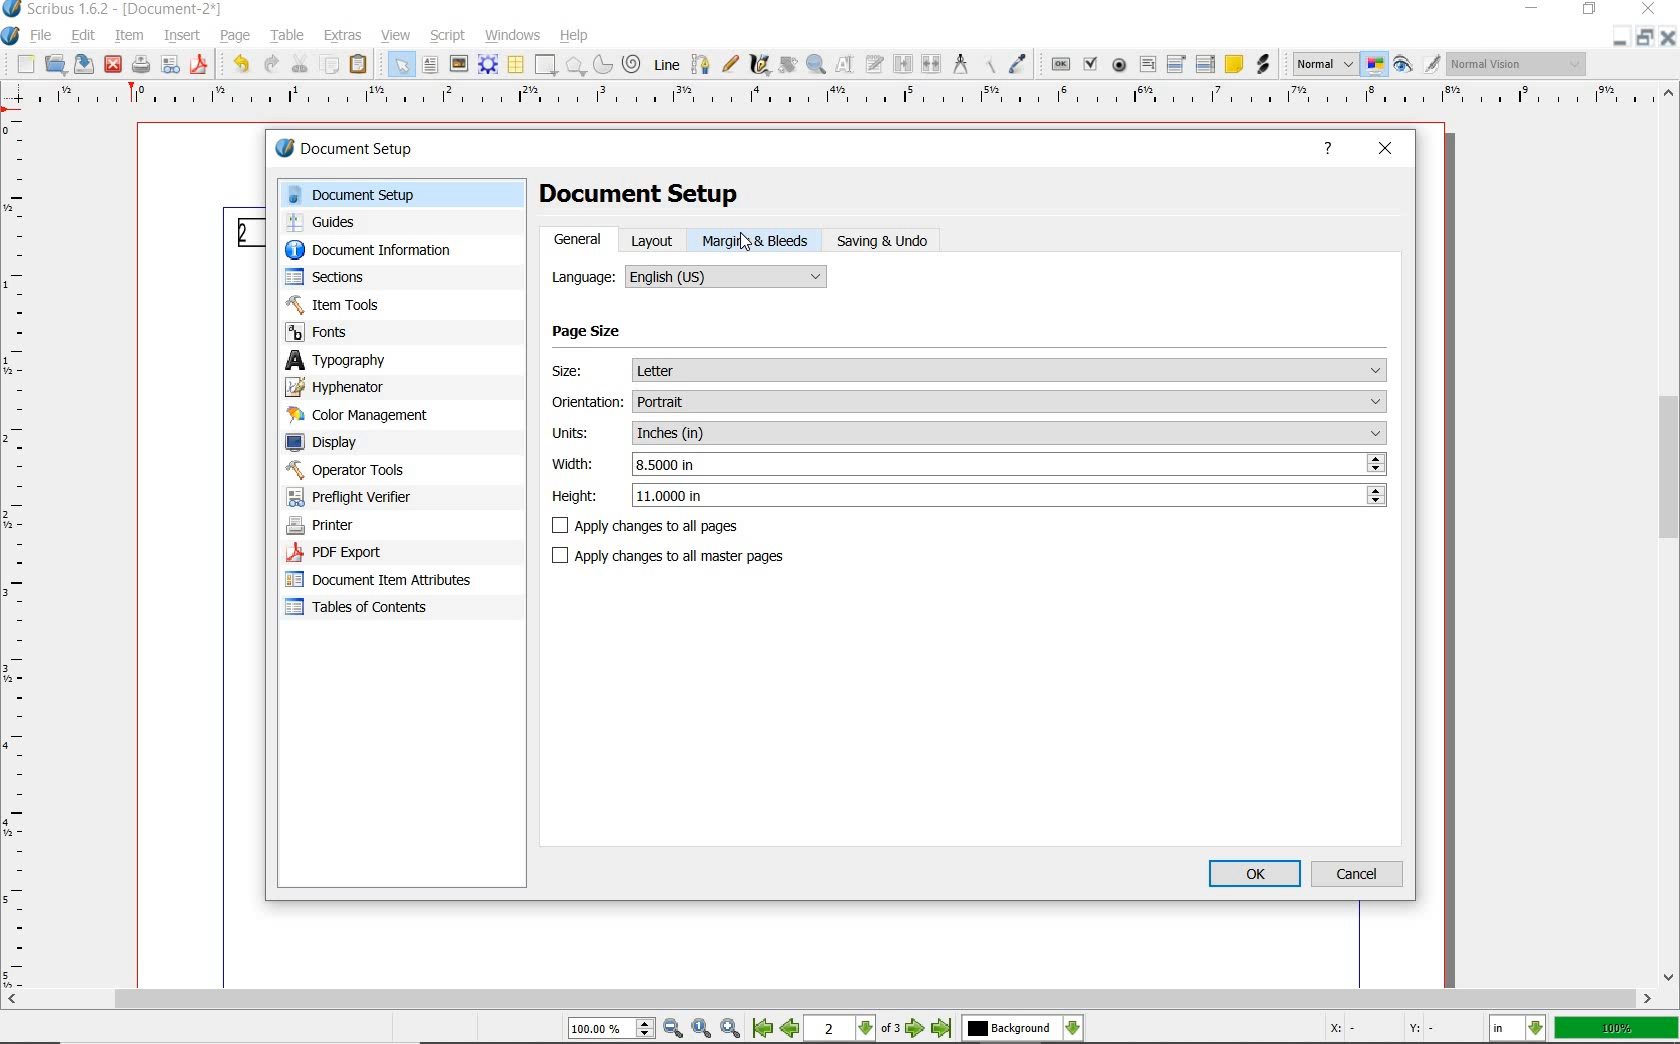  What do you see at coordinates (575, 37) in the screenshot?
I see `help` at bounding box center [575, 37].